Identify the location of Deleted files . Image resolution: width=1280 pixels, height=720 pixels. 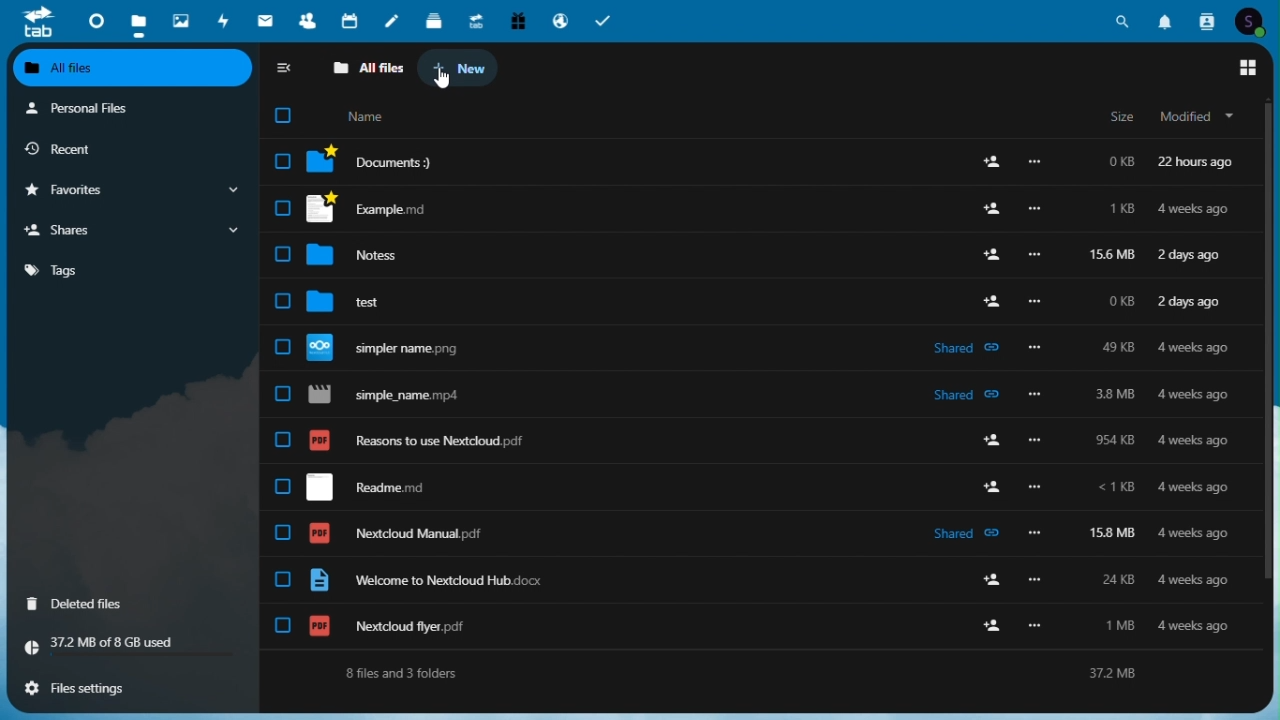
(105, 605).